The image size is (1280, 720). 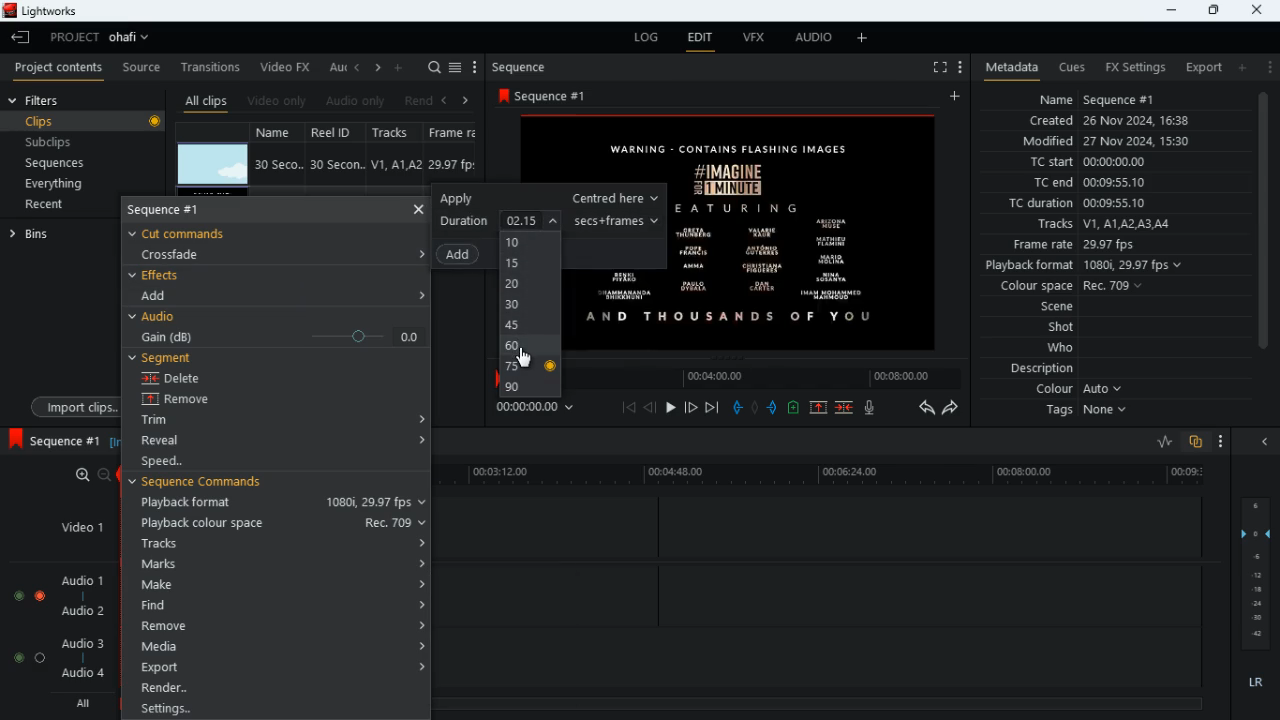 I want to click on front, so click(x=692, y=407).